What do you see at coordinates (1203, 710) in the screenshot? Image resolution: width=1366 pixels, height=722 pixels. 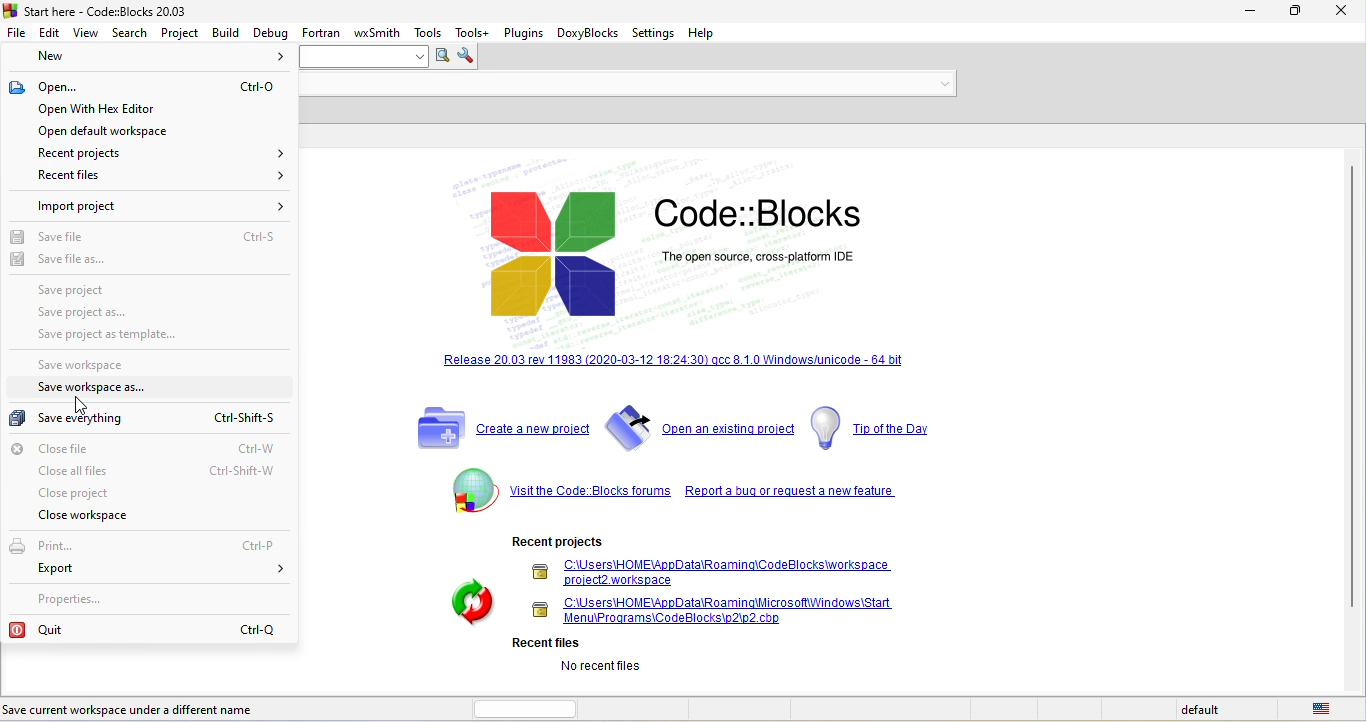 I see `default` at bounding box center [1203, 710].